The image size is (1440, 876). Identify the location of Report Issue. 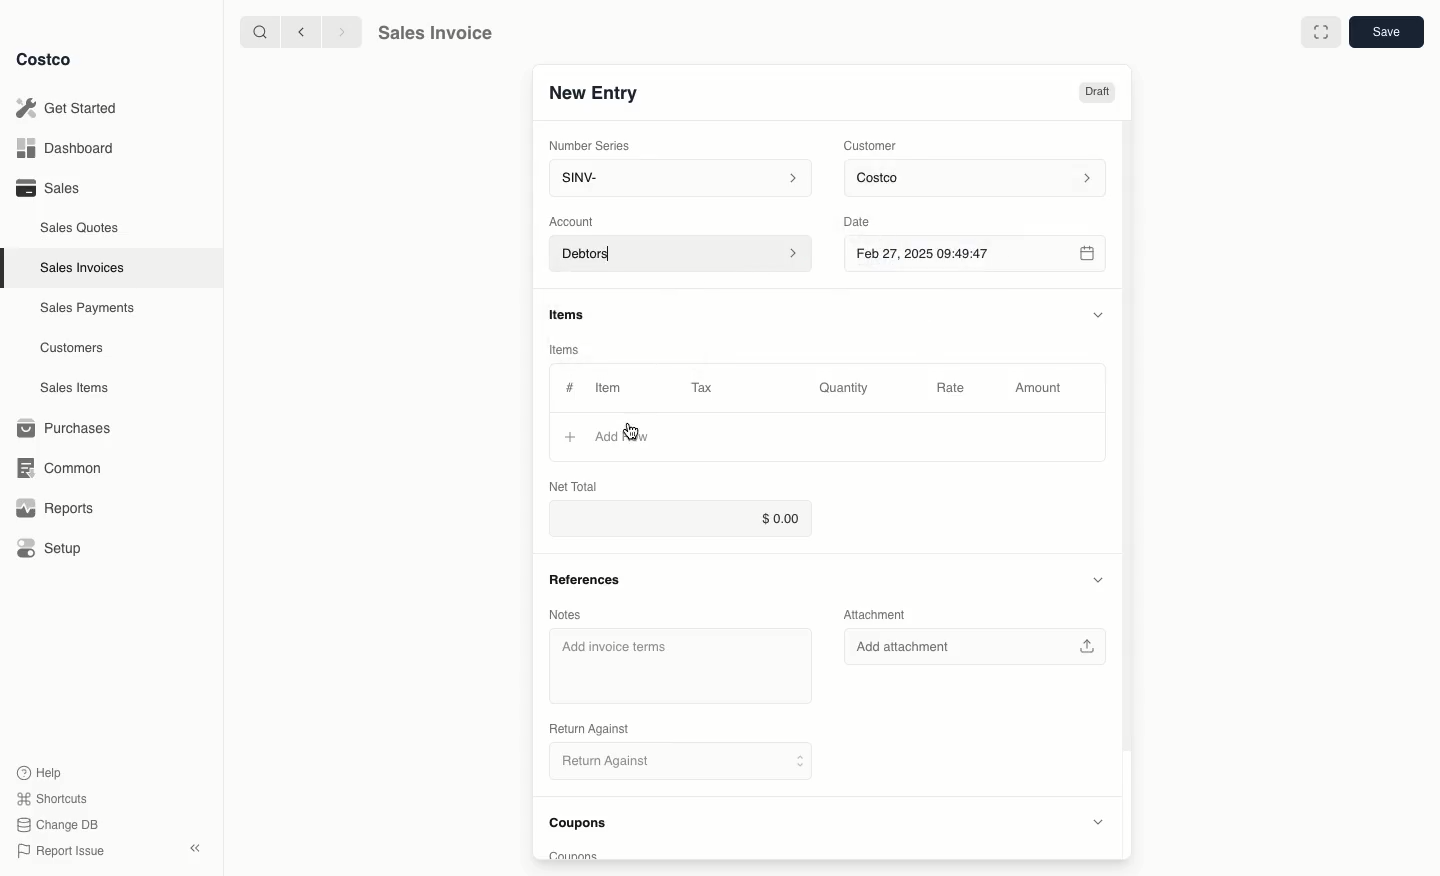
(61, 851).